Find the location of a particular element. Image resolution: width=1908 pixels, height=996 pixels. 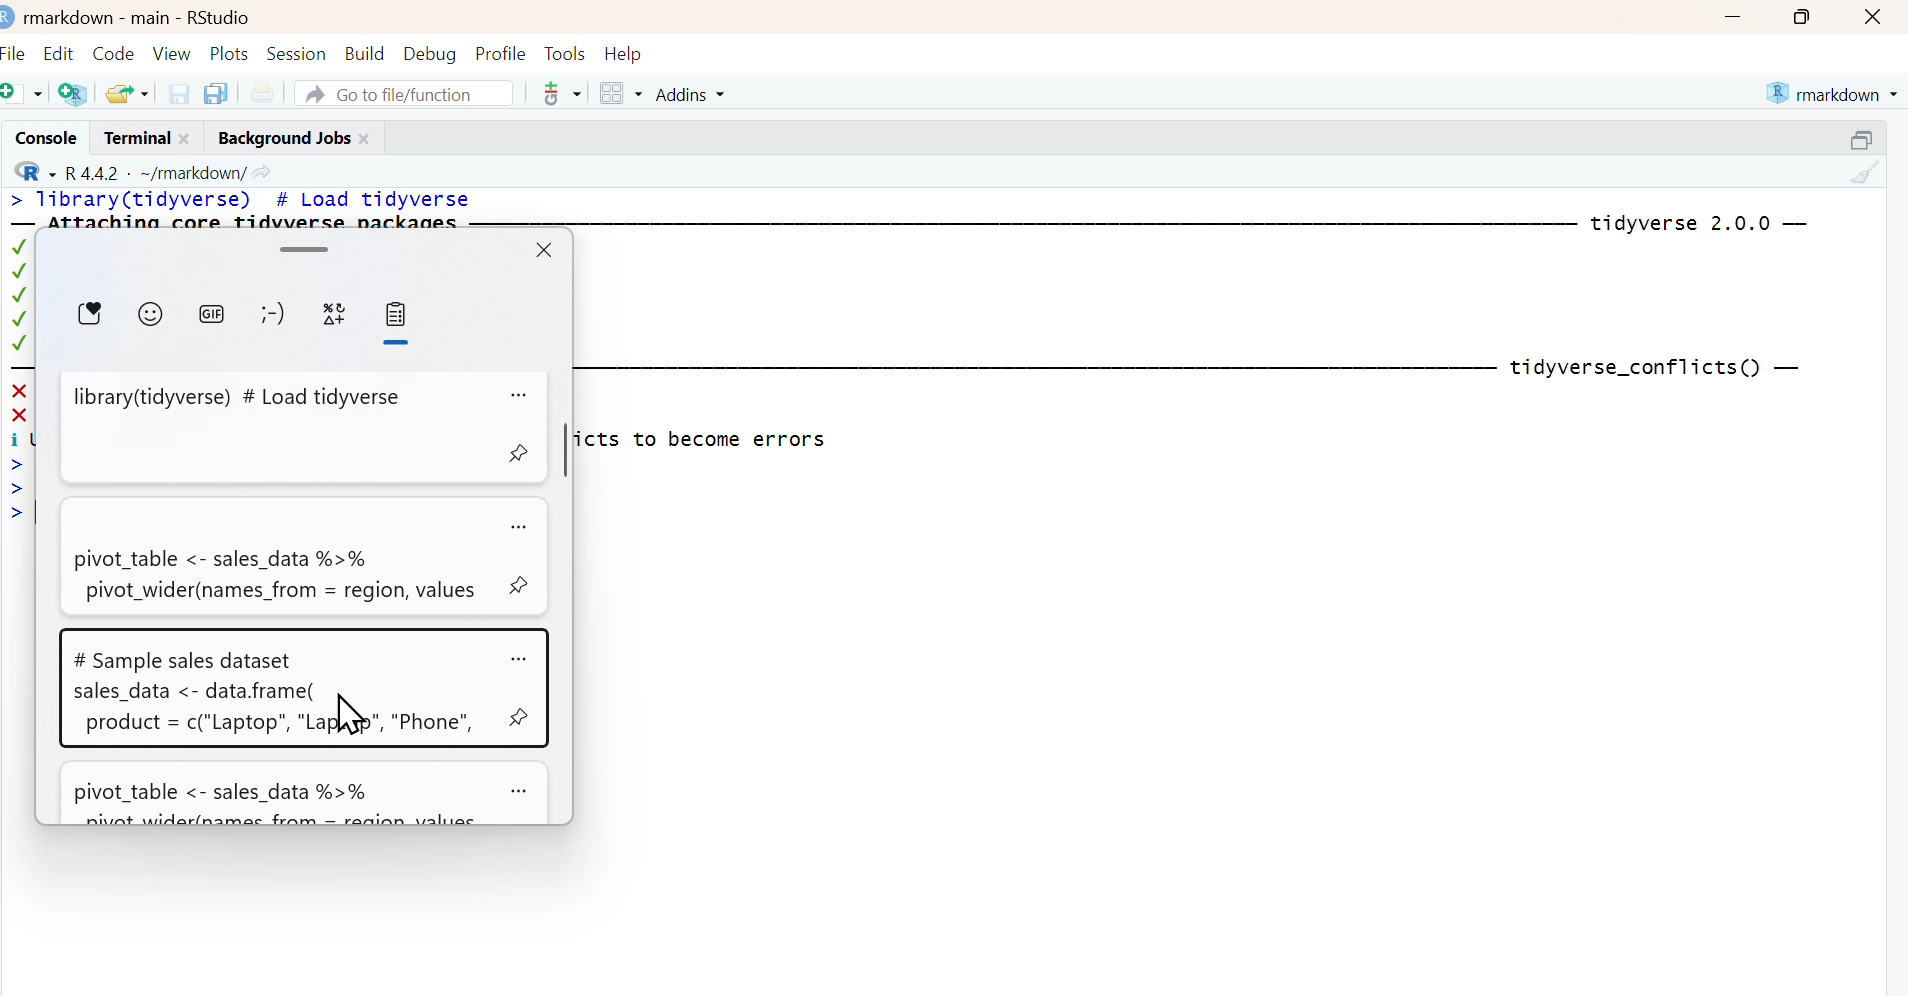

R is located at coordinates (31, 171).